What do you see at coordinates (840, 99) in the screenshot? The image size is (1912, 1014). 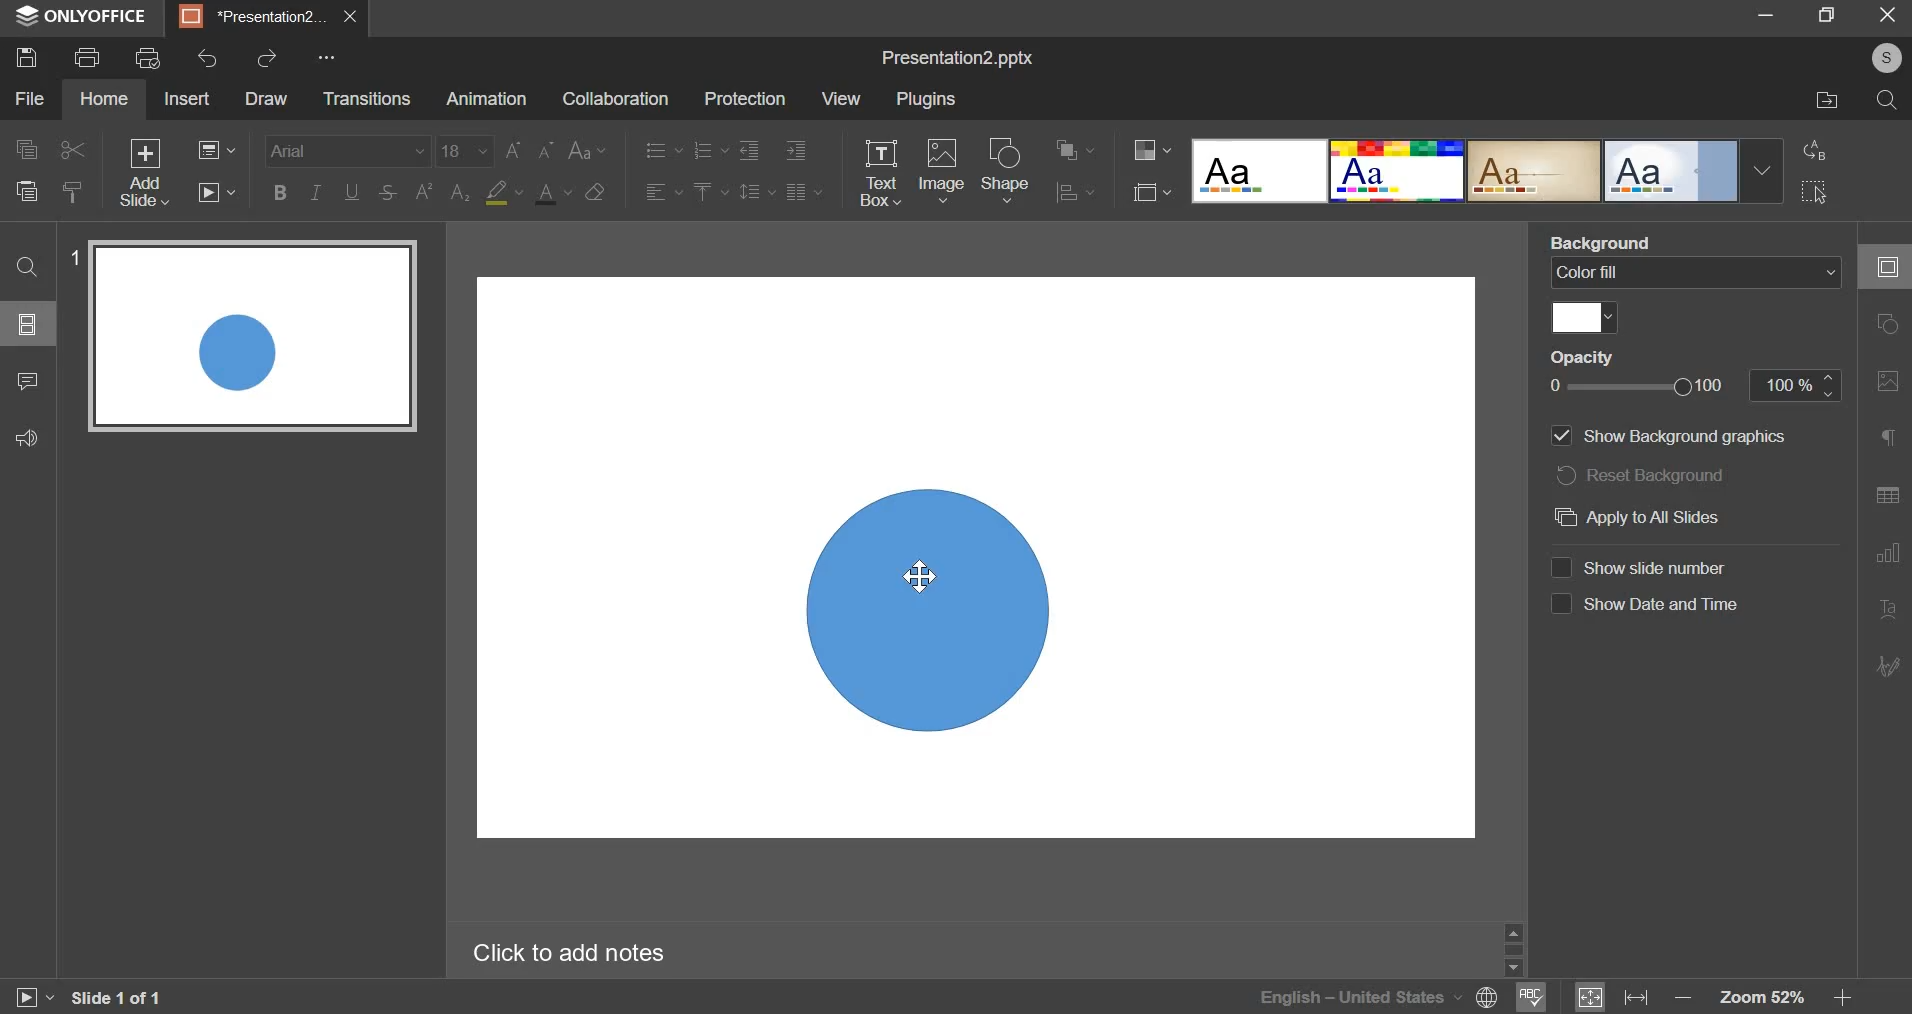 I see `view` at bounding box center [840, 99].